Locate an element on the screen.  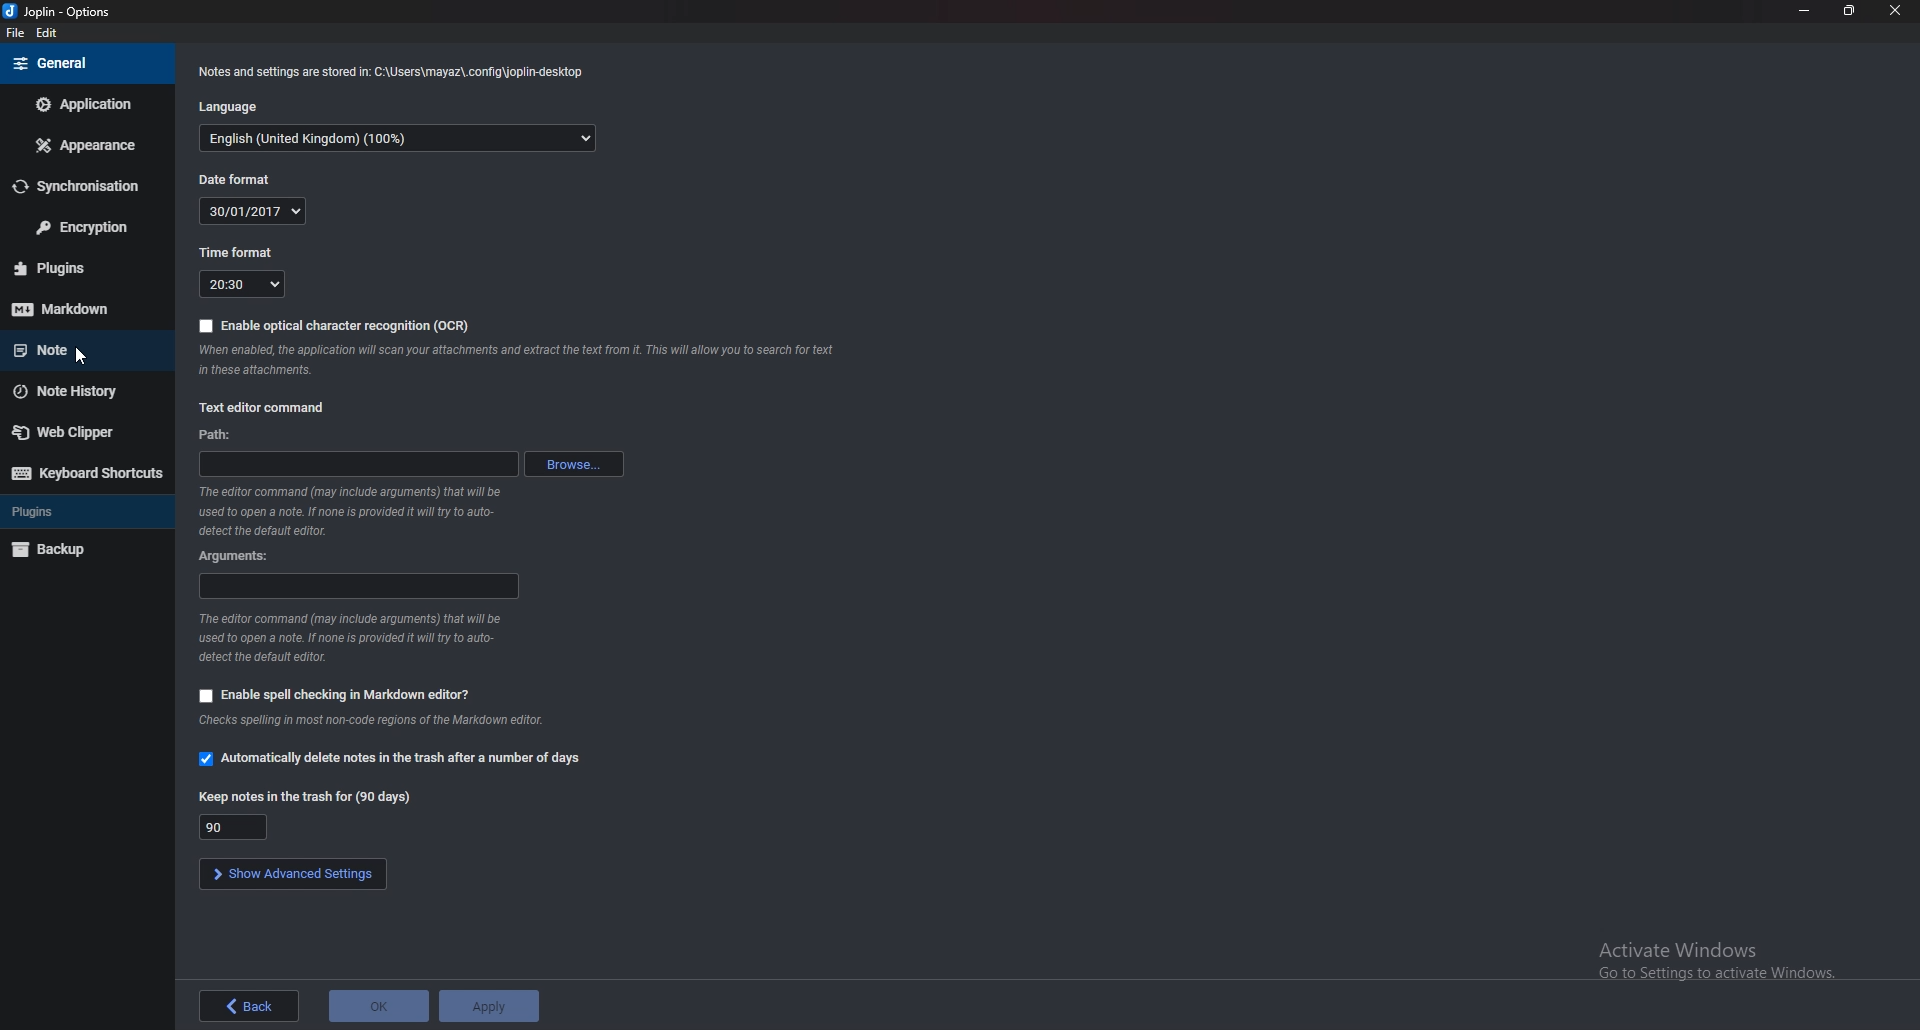
Resize is located at coordinates (1849, 10).